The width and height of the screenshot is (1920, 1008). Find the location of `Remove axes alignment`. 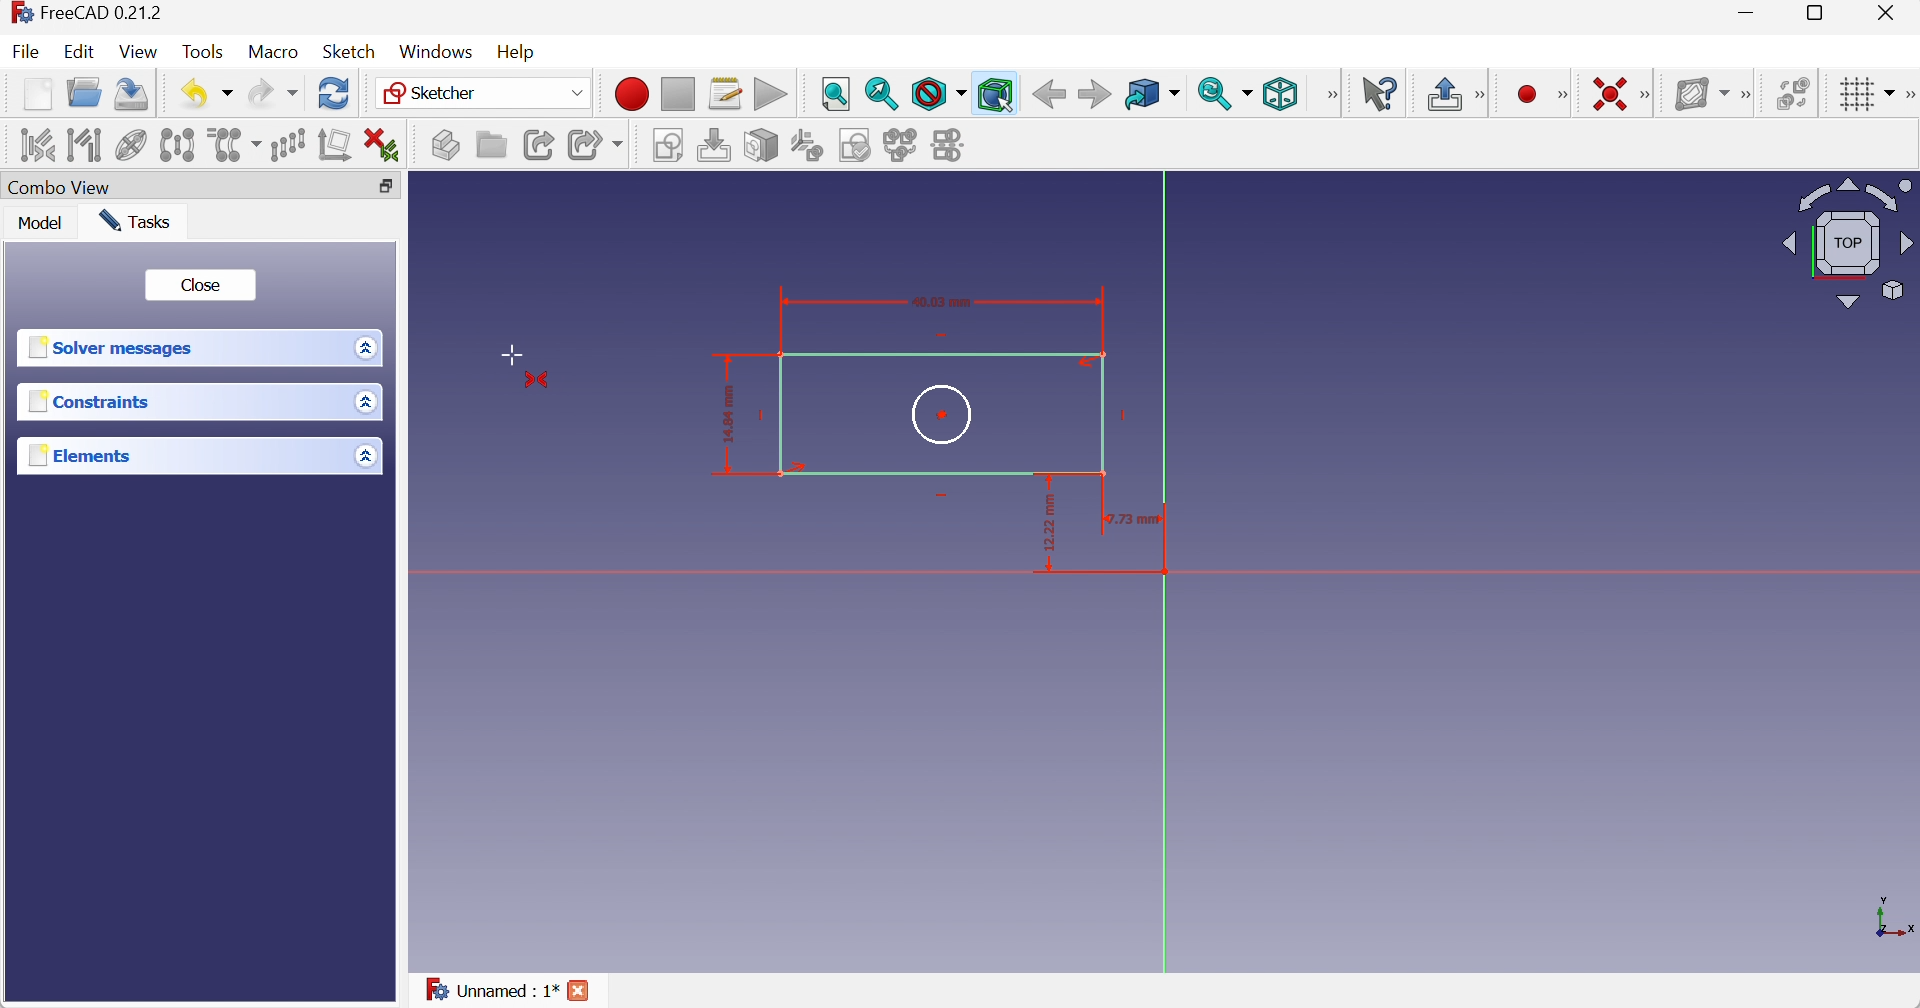

Remove axes alignment is located at coordinates (335, 145).